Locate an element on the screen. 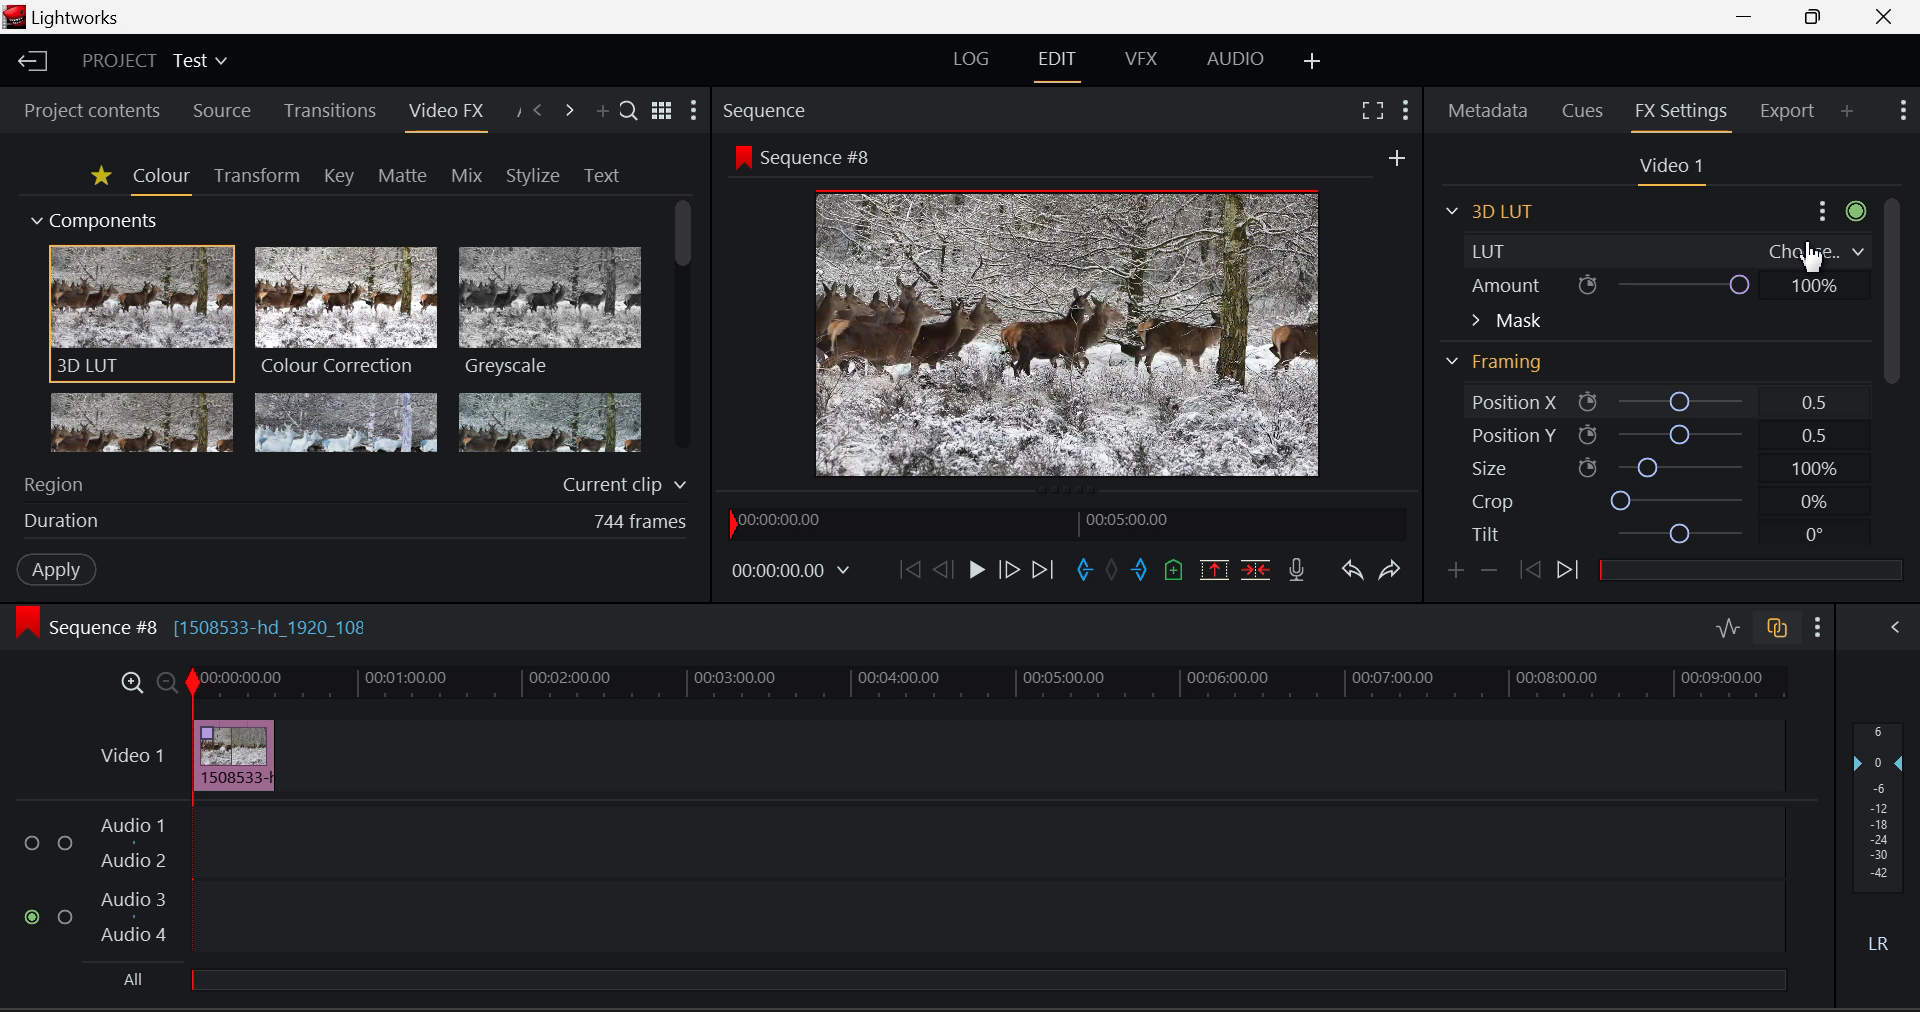  Add Panel is located at coordinates (602, 108).